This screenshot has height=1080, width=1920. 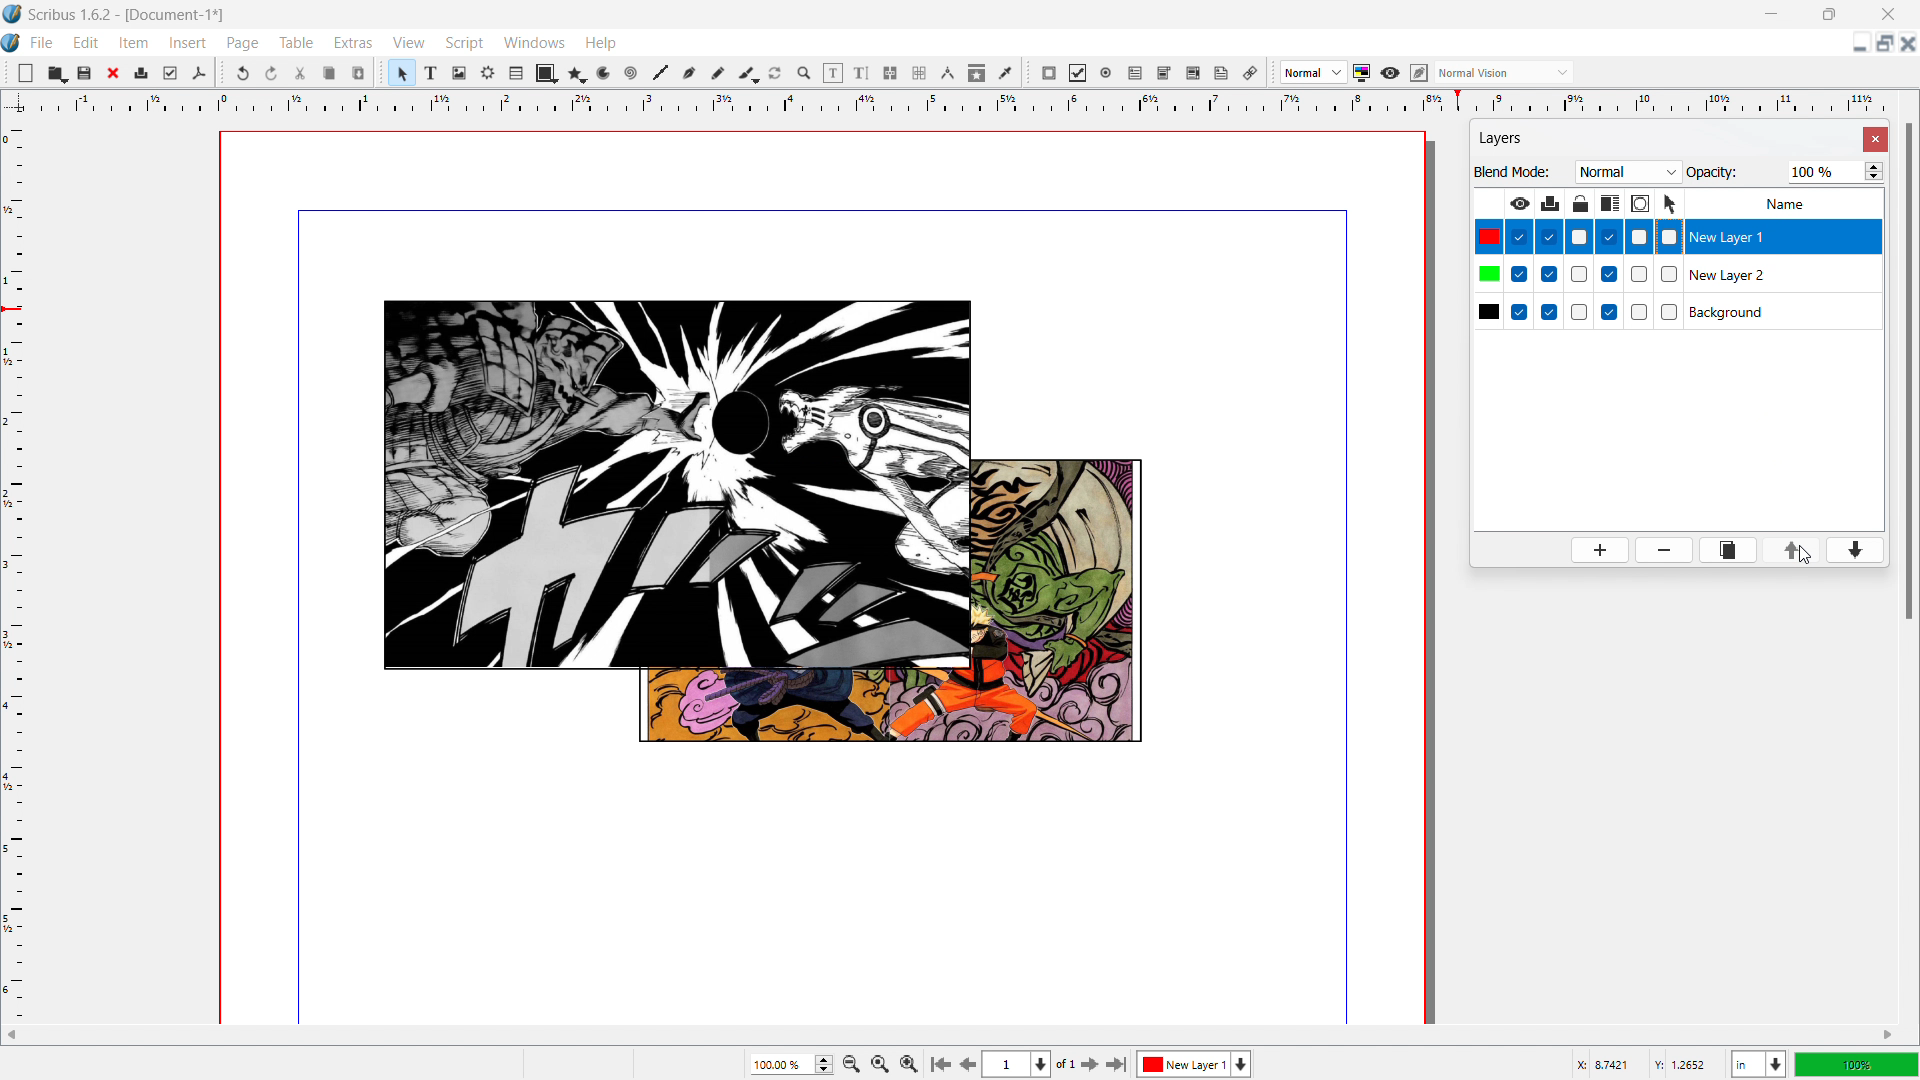 I want to click on image frame, so click(x=460, y=73).